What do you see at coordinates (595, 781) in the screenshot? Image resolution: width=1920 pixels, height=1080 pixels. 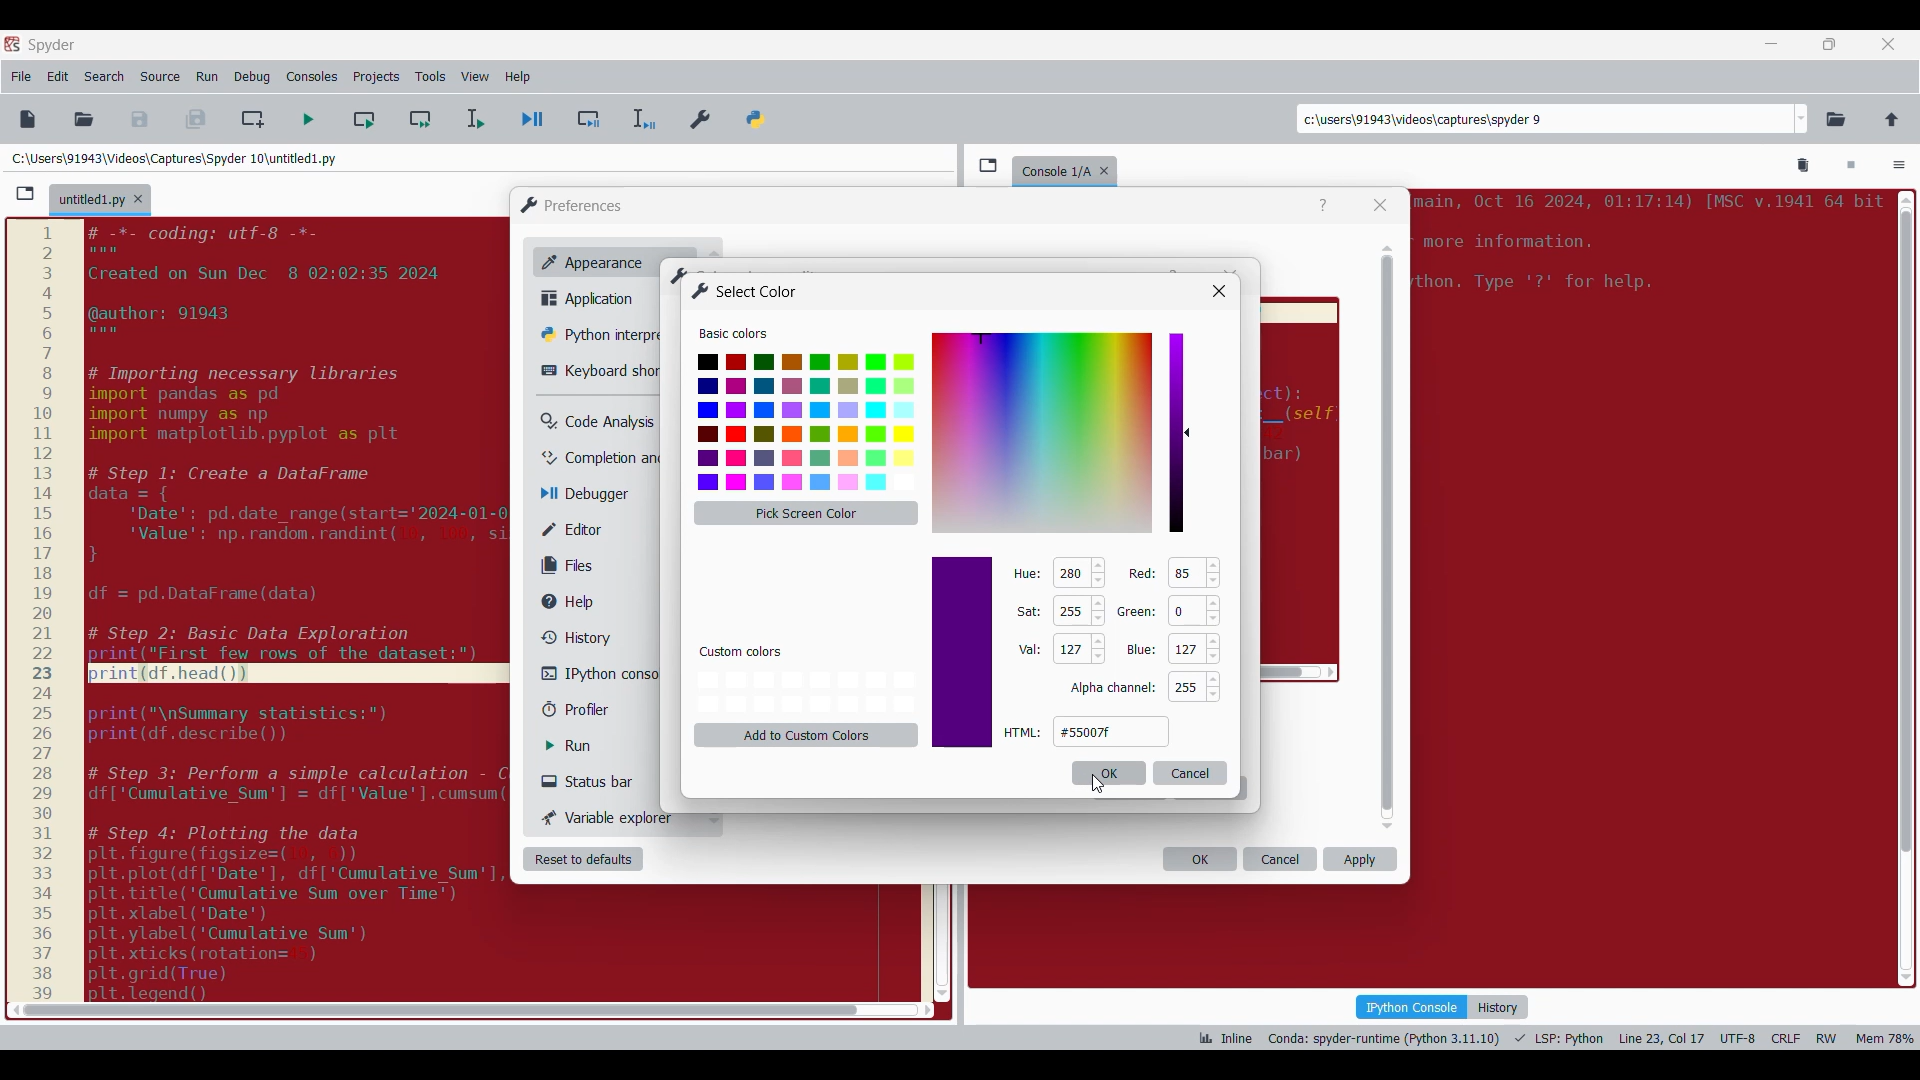 I see `Status bar` at bounding box center [595, 781].